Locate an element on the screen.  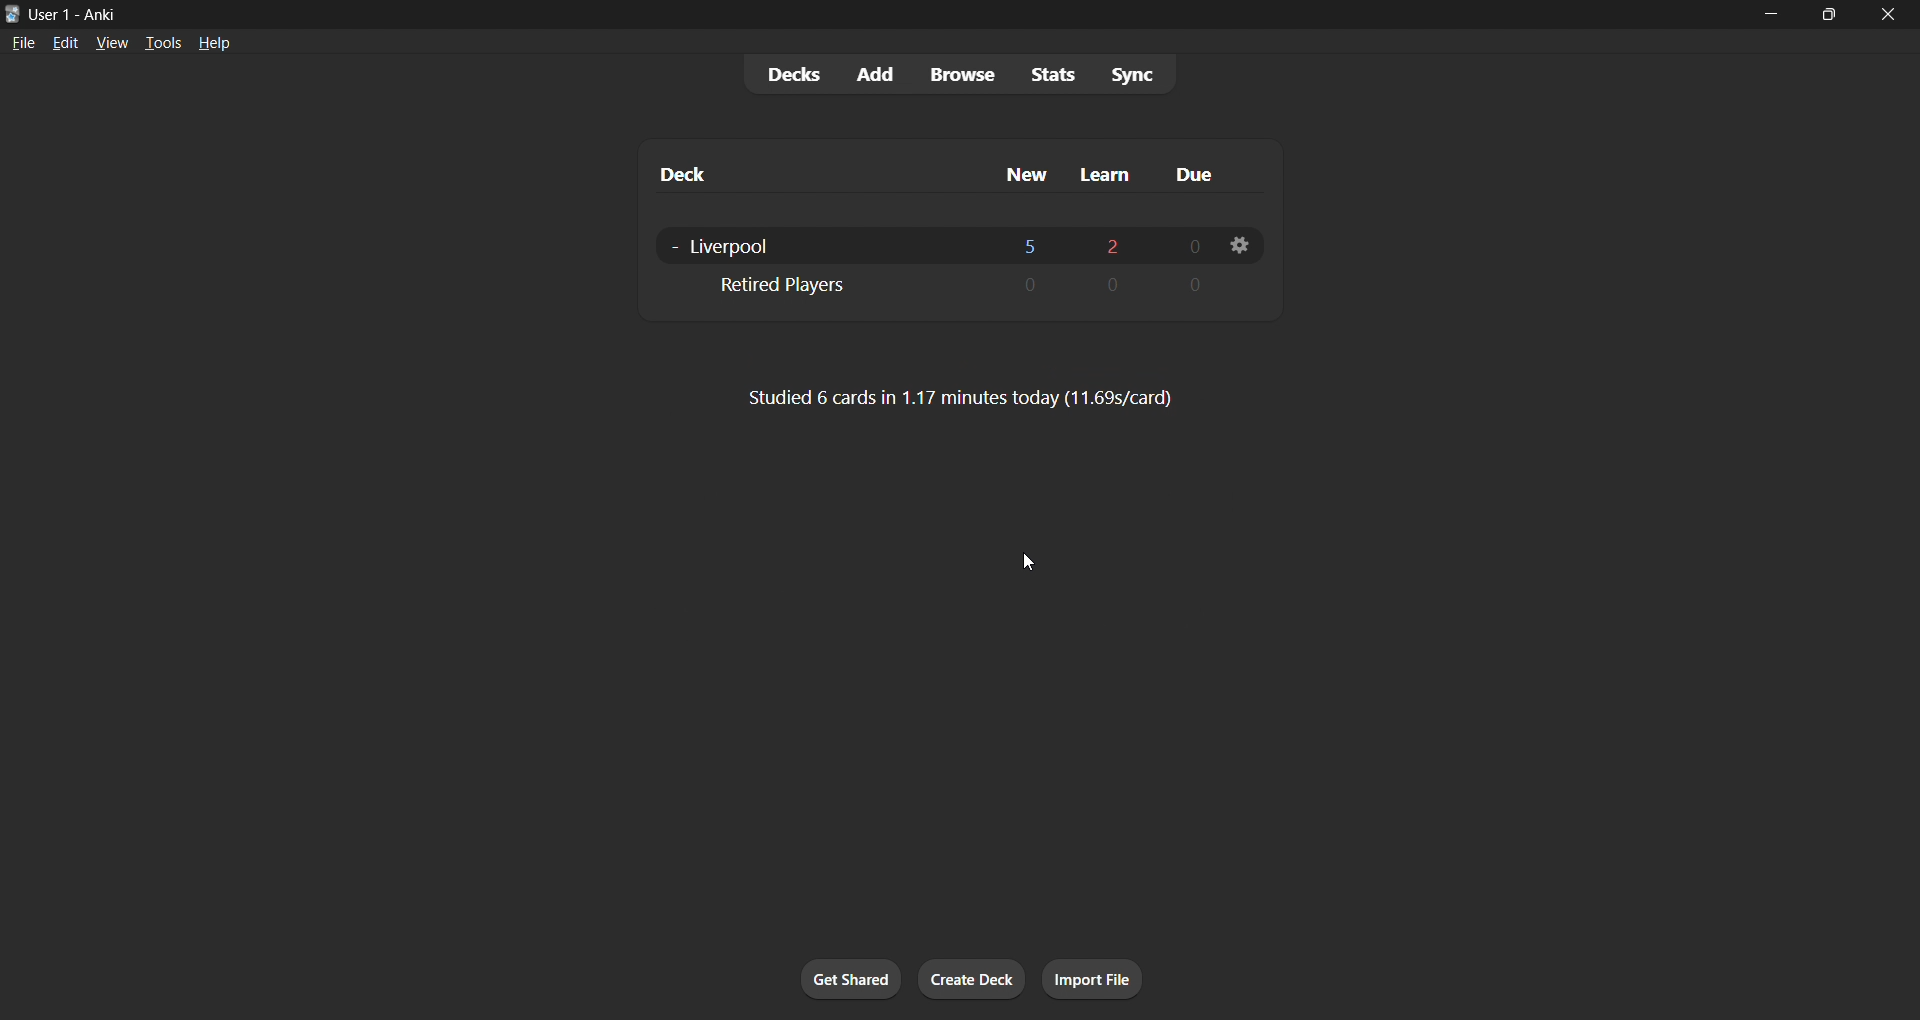
sync is located at coordinates (1139, 71).